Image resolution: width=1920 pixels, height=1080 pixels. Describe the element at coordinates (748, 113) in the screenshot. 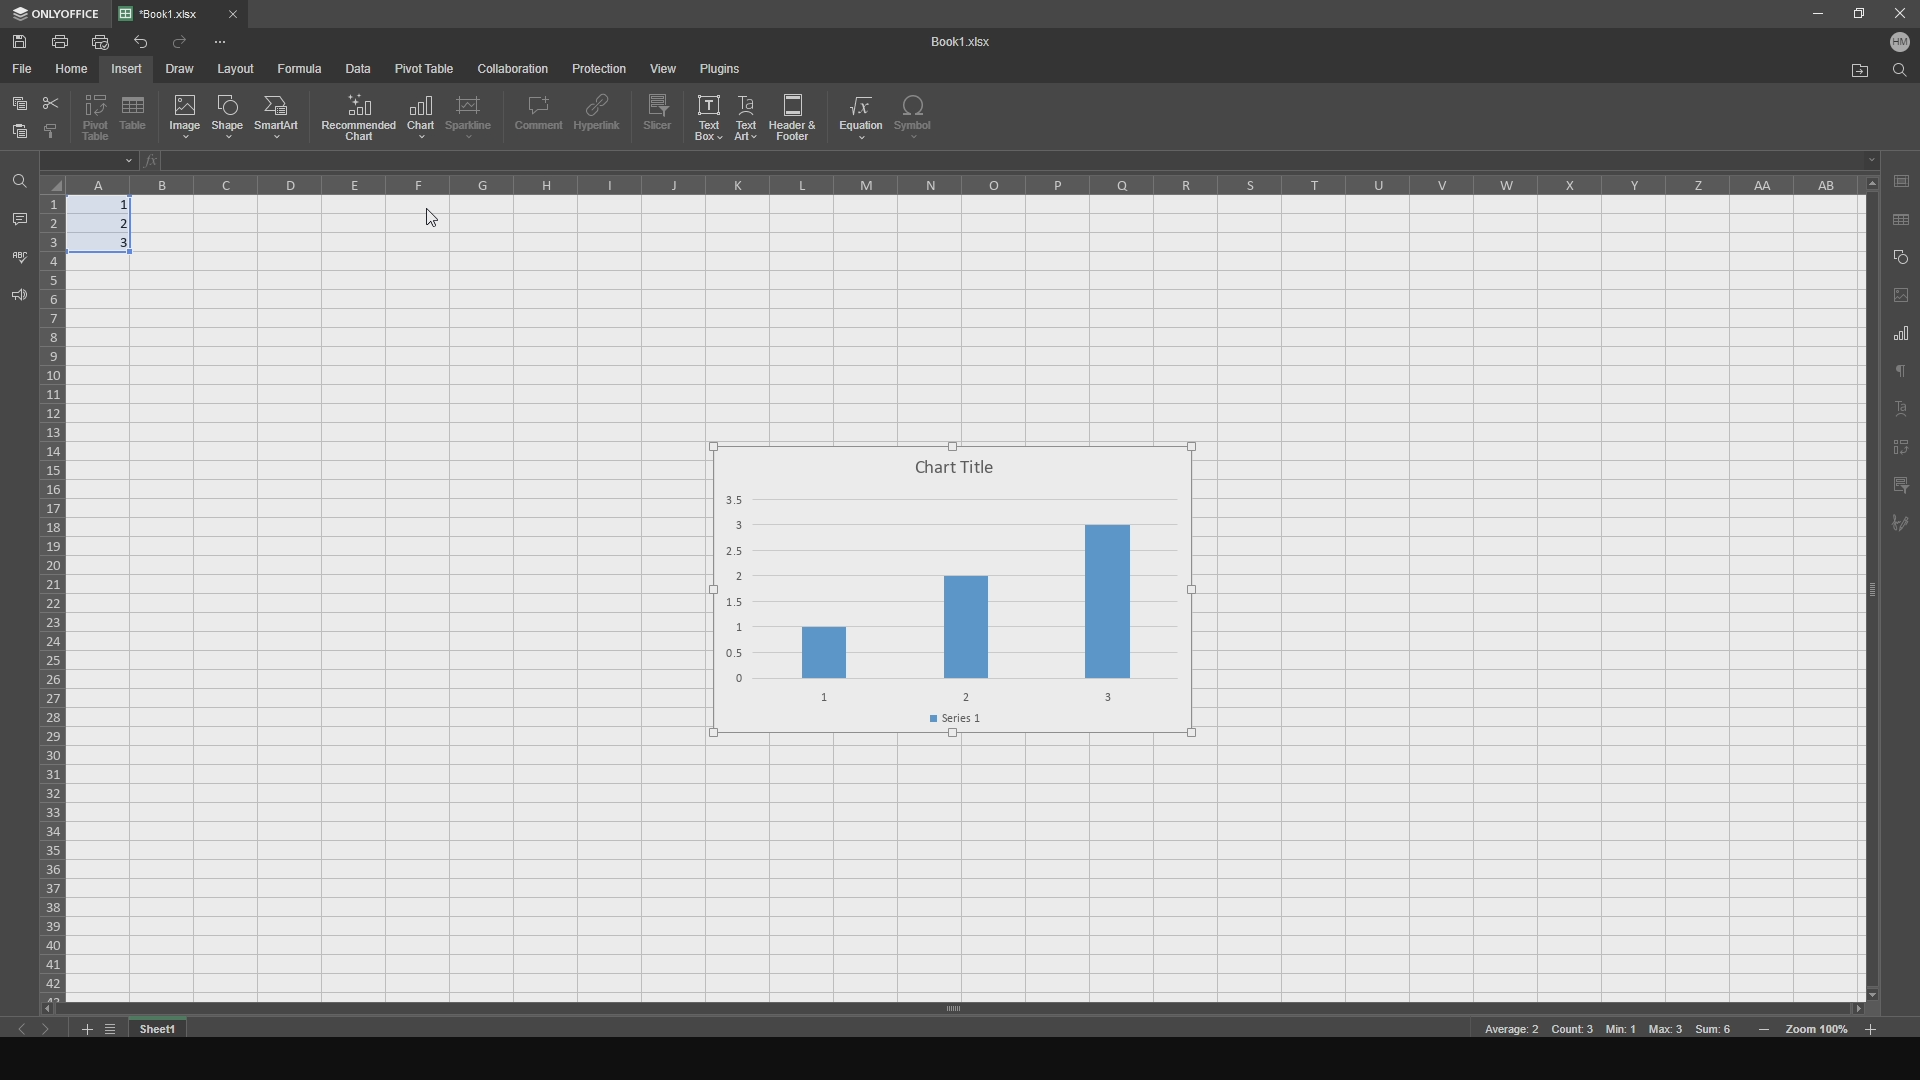

I see `text art` at that location.